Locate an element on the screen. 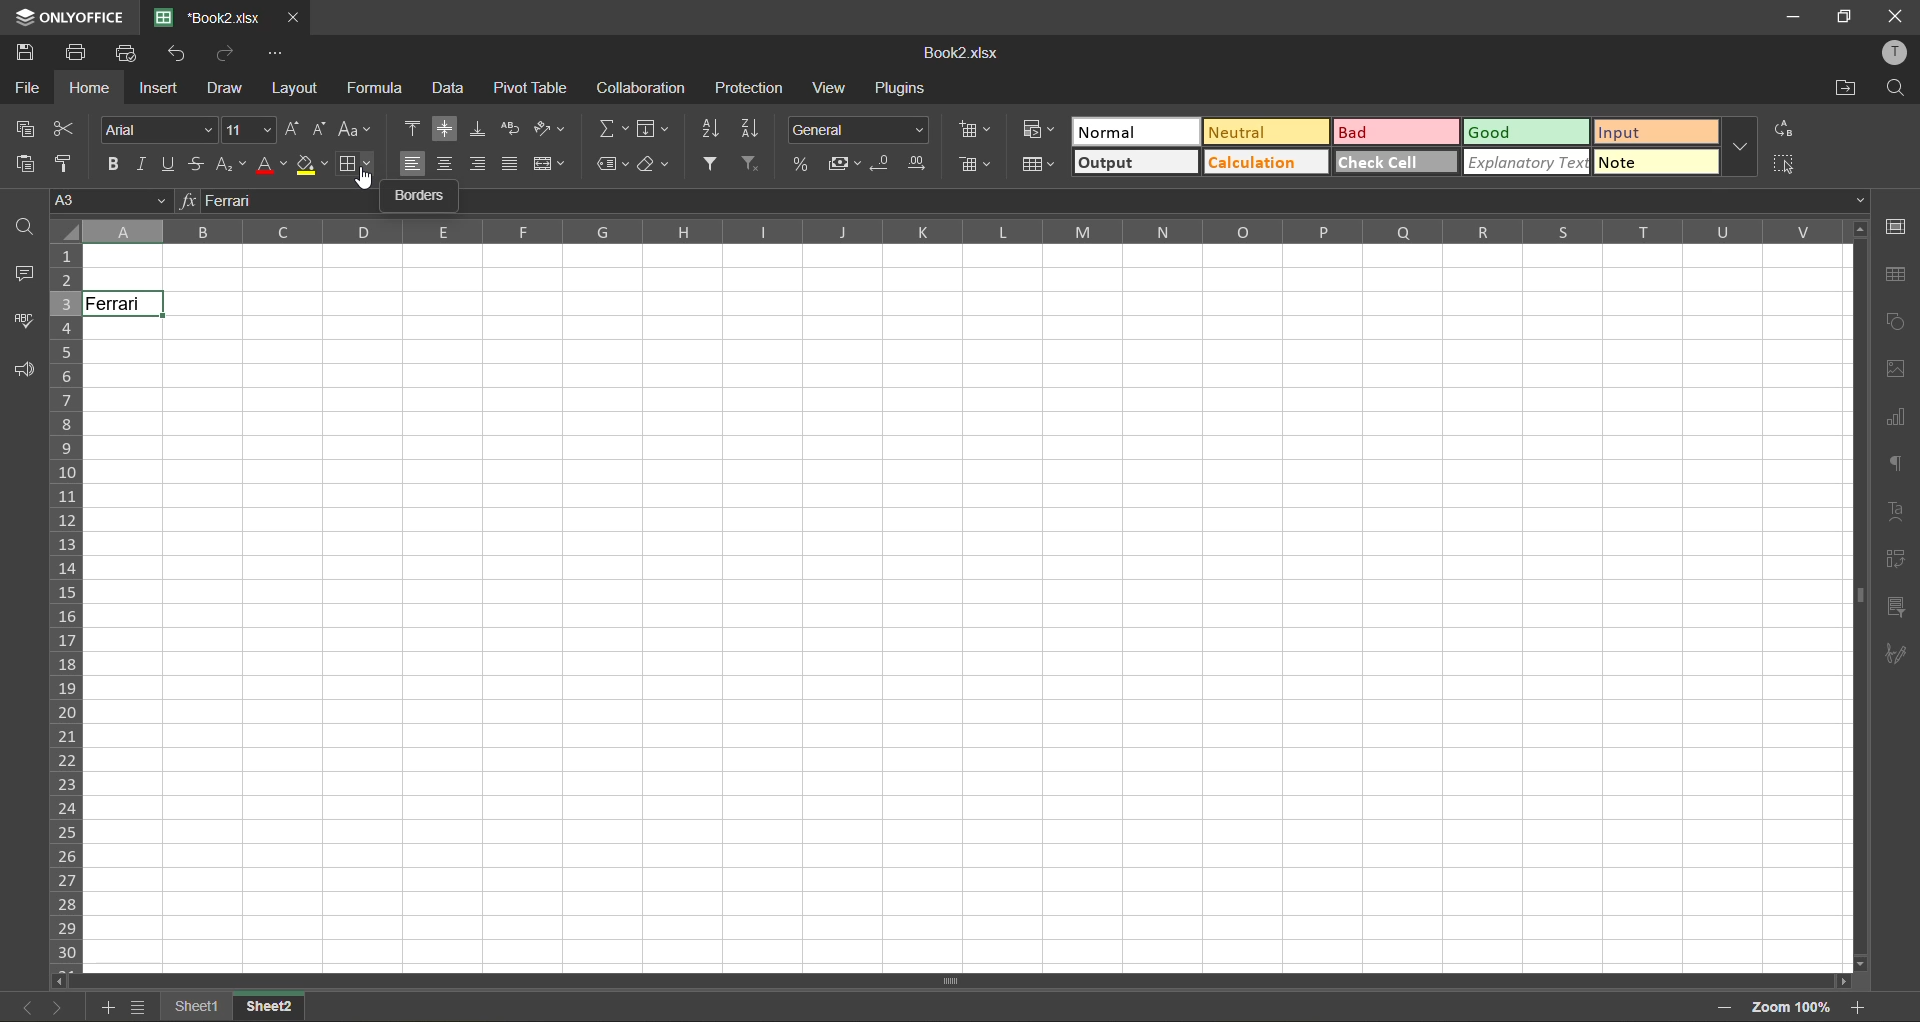 This screenshot has height=1022, width=1920. file is located at coordinates (26, 87).